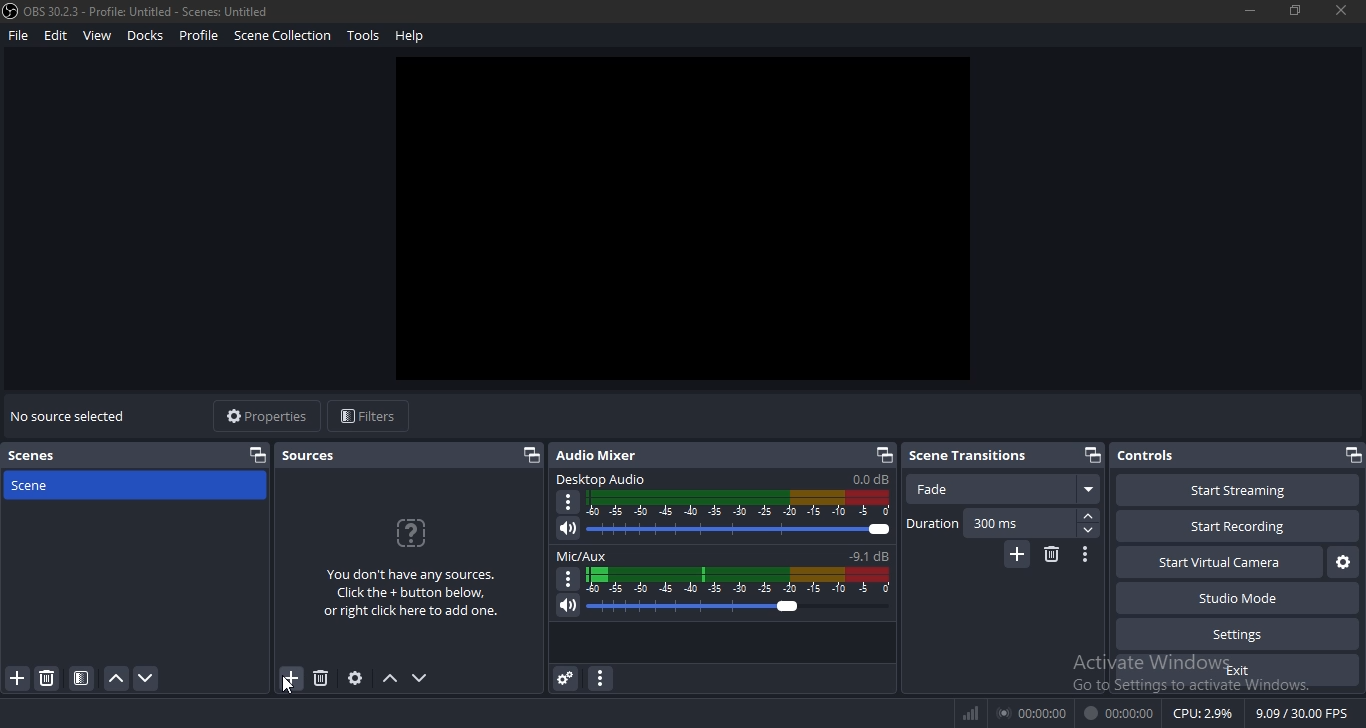 Image resolution: width=1366 pixels, height=728 pixels. I want to click on studio mode, so click(1243, 599).